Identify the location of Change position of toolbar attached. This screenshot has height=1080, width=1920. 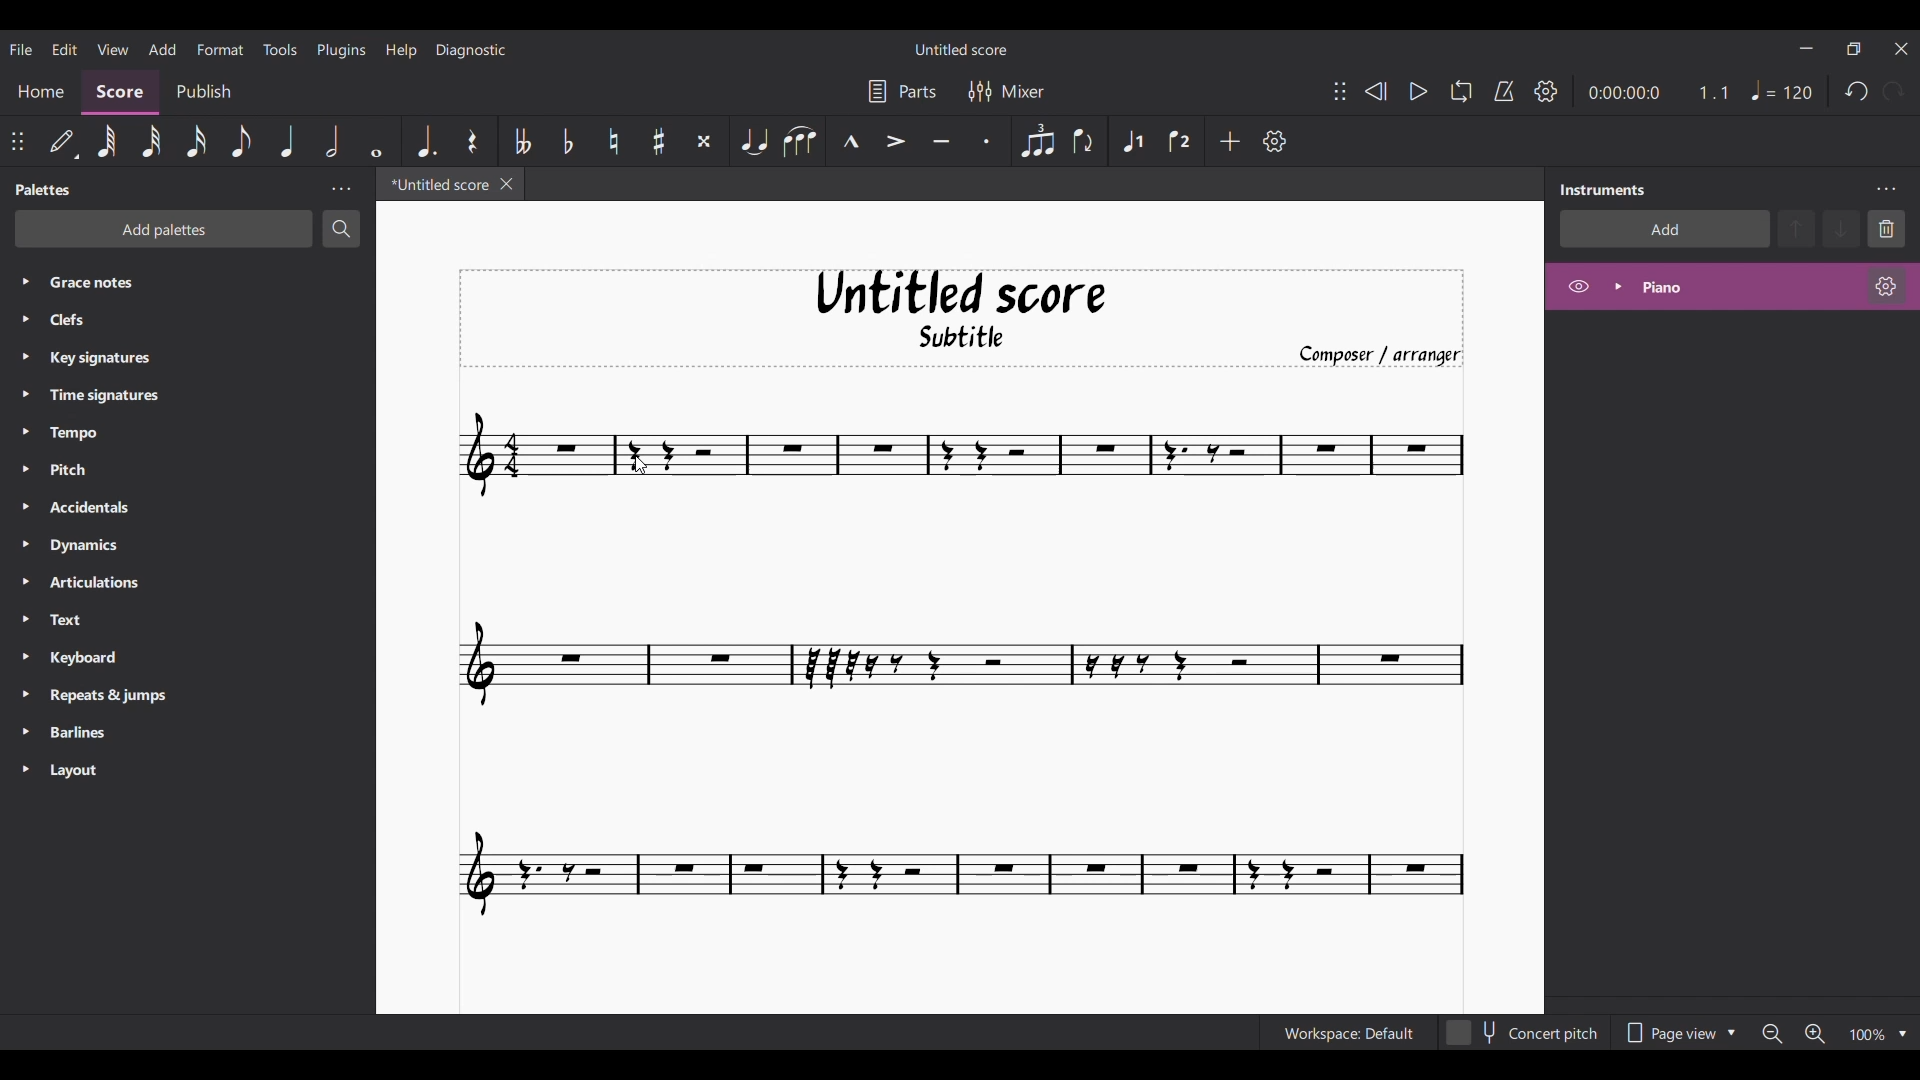
(17, 141).